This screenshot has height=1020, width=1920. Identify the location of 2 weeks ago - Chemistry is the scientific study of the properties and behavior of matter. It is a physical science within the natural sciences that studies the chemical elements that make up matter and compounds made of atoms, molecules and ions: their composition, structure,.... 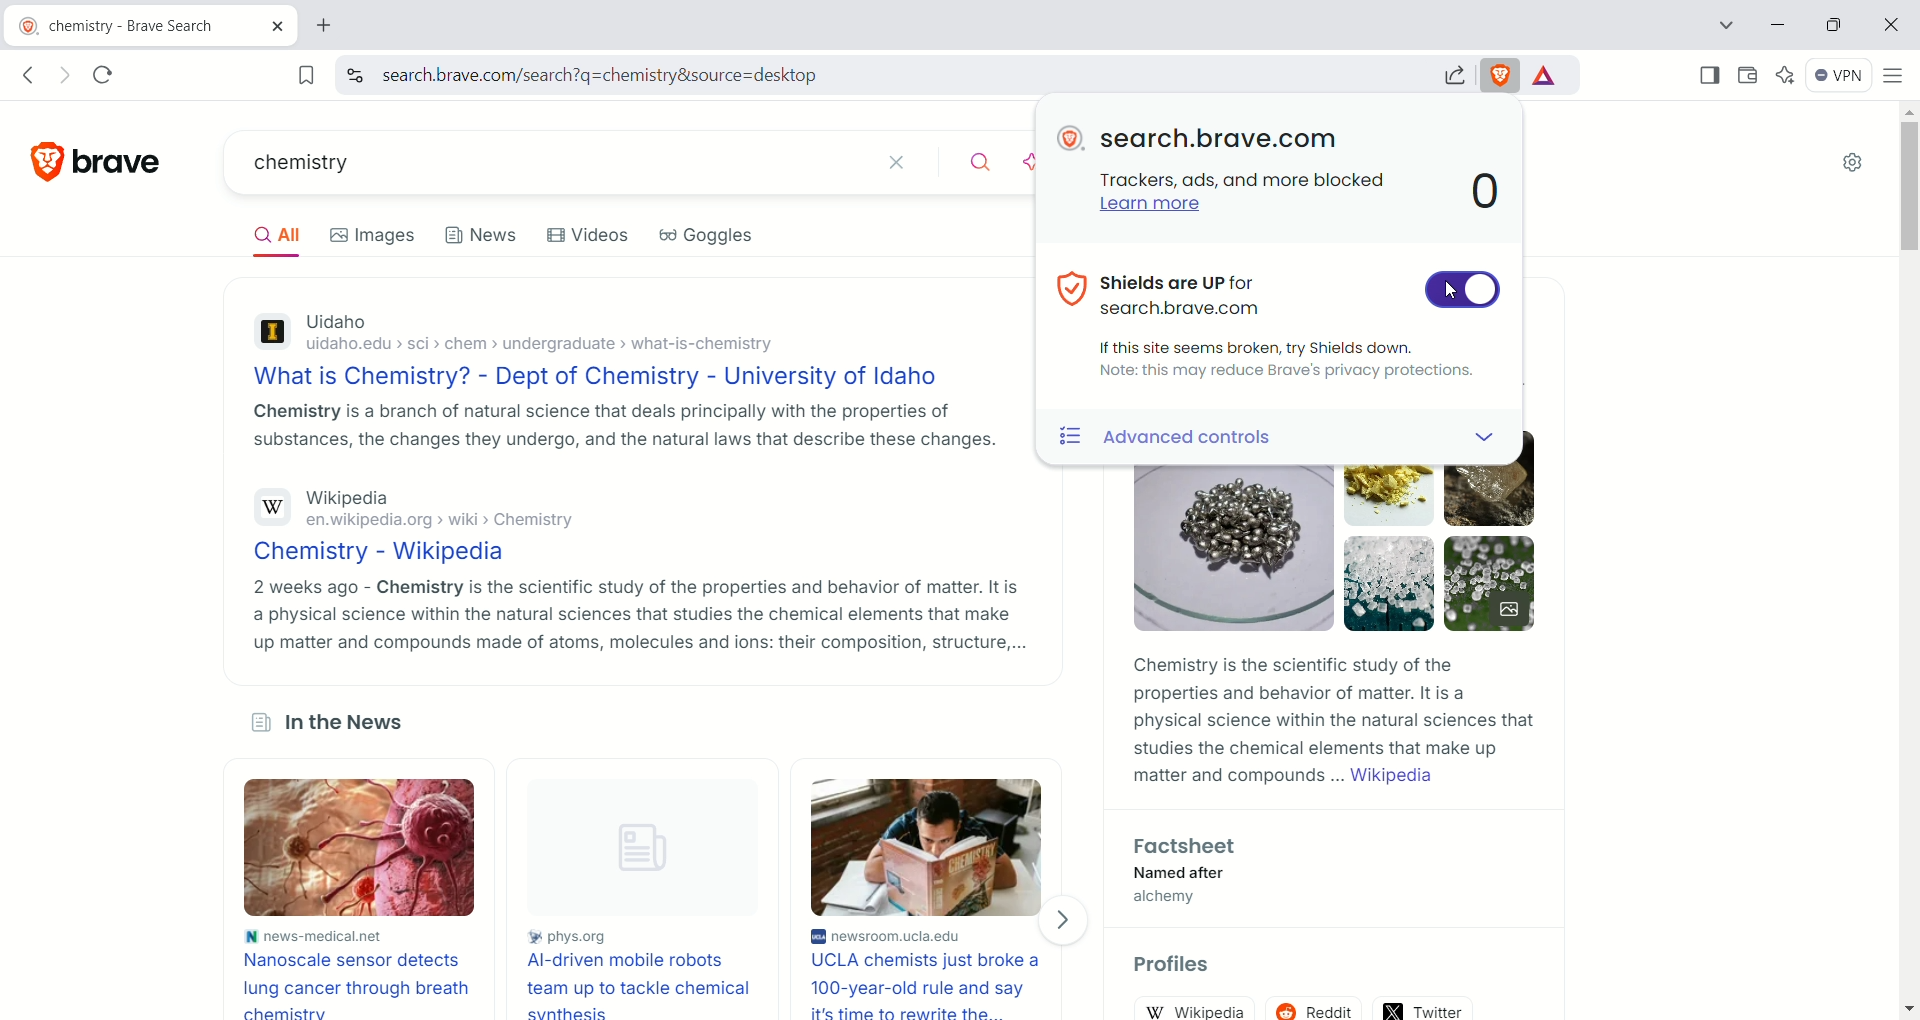
(635, 613).